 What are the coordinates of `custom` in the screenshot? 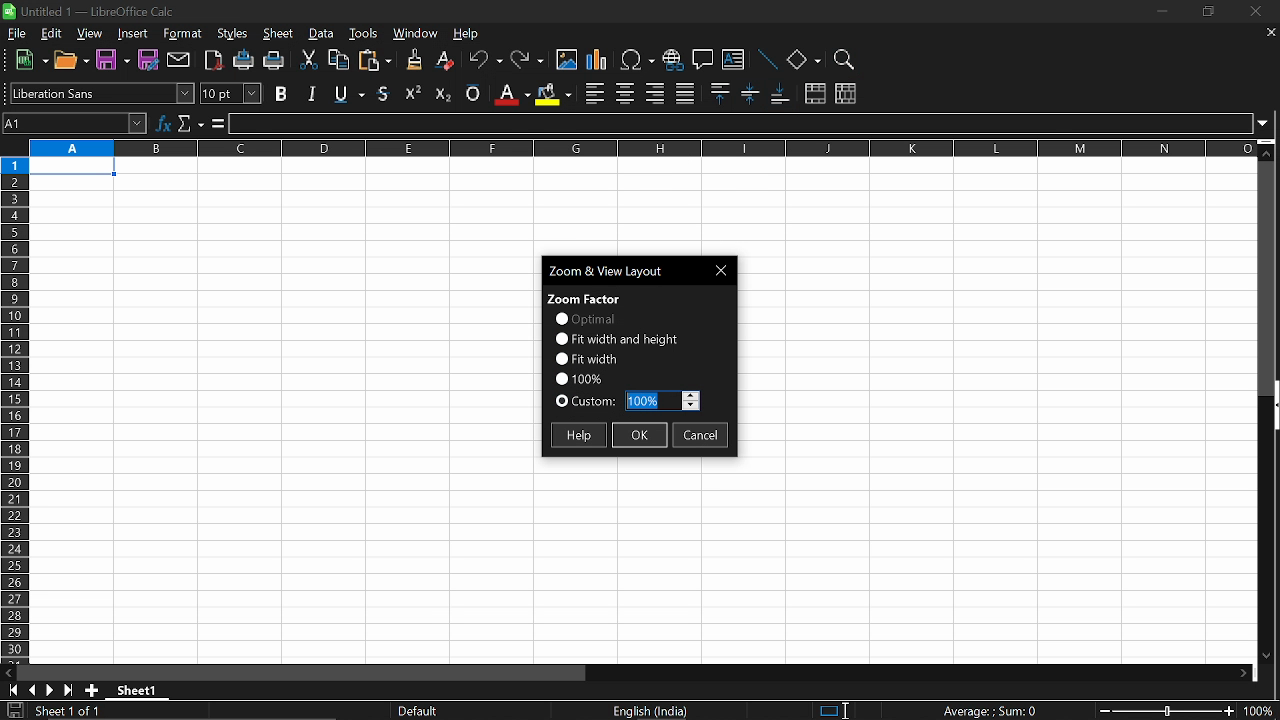 It's located at (586, 403).